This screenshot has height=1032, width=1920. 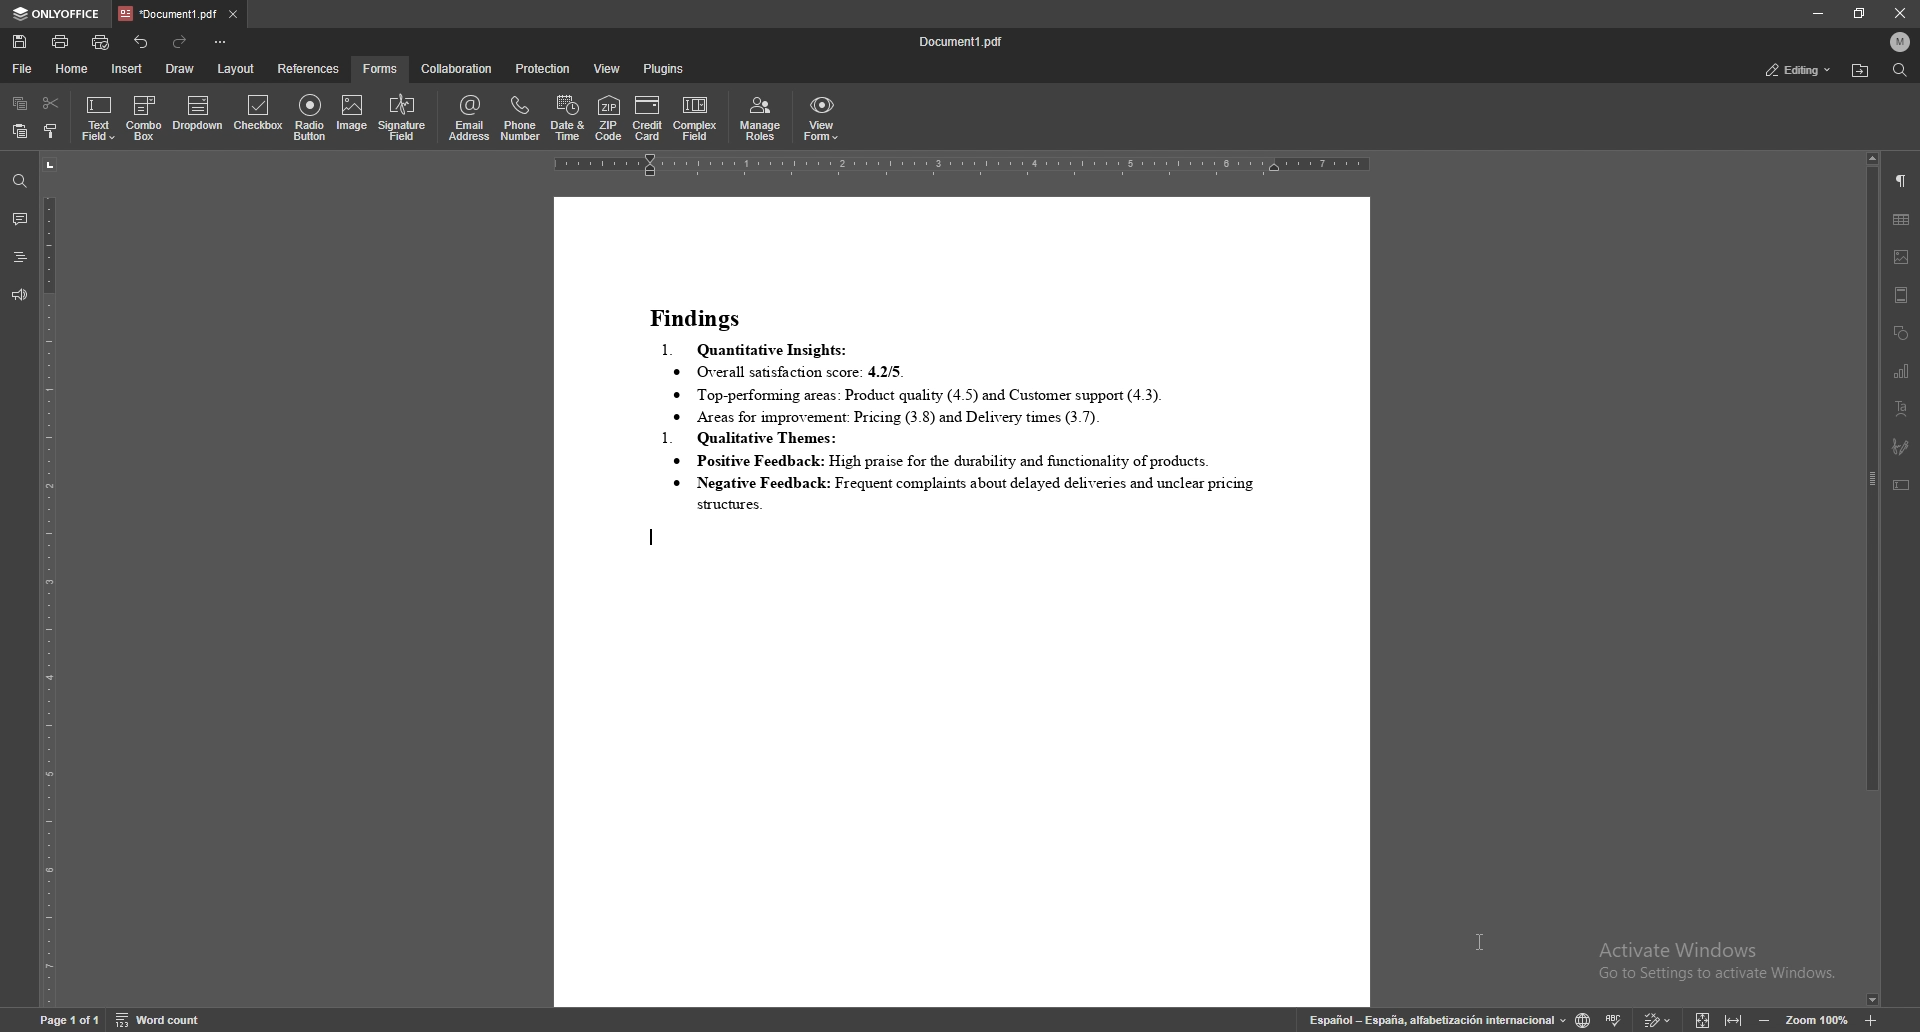 What do you see at coordinates (99, 118) in the screenshot?
I see `text field` at bounding box center [99, 118].